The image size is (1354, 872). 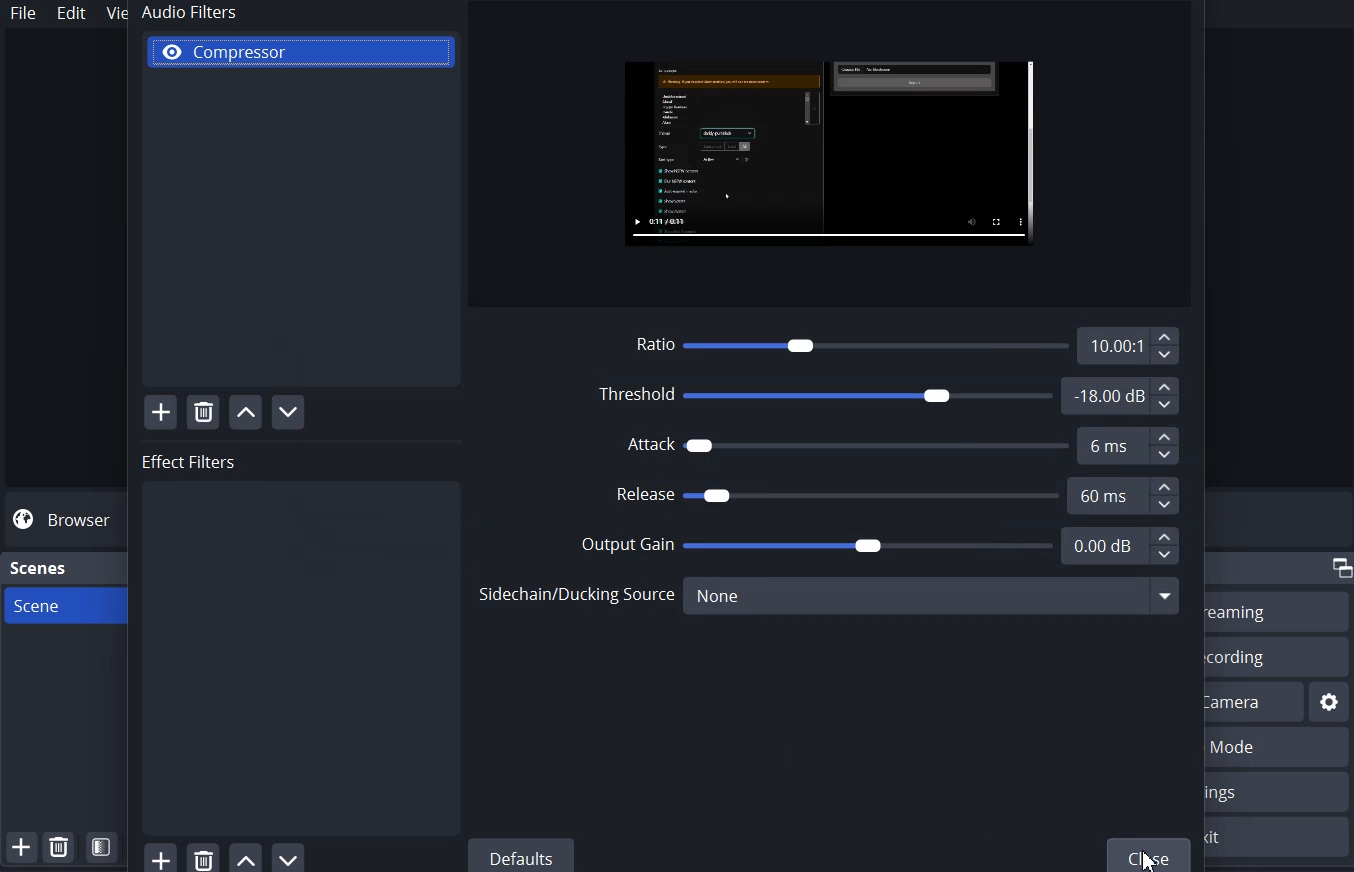 What do you see at coordinates (884, 546) in the screenshot?
I see `Output Gain 0.00 dB` at bounding box center [884, 546].